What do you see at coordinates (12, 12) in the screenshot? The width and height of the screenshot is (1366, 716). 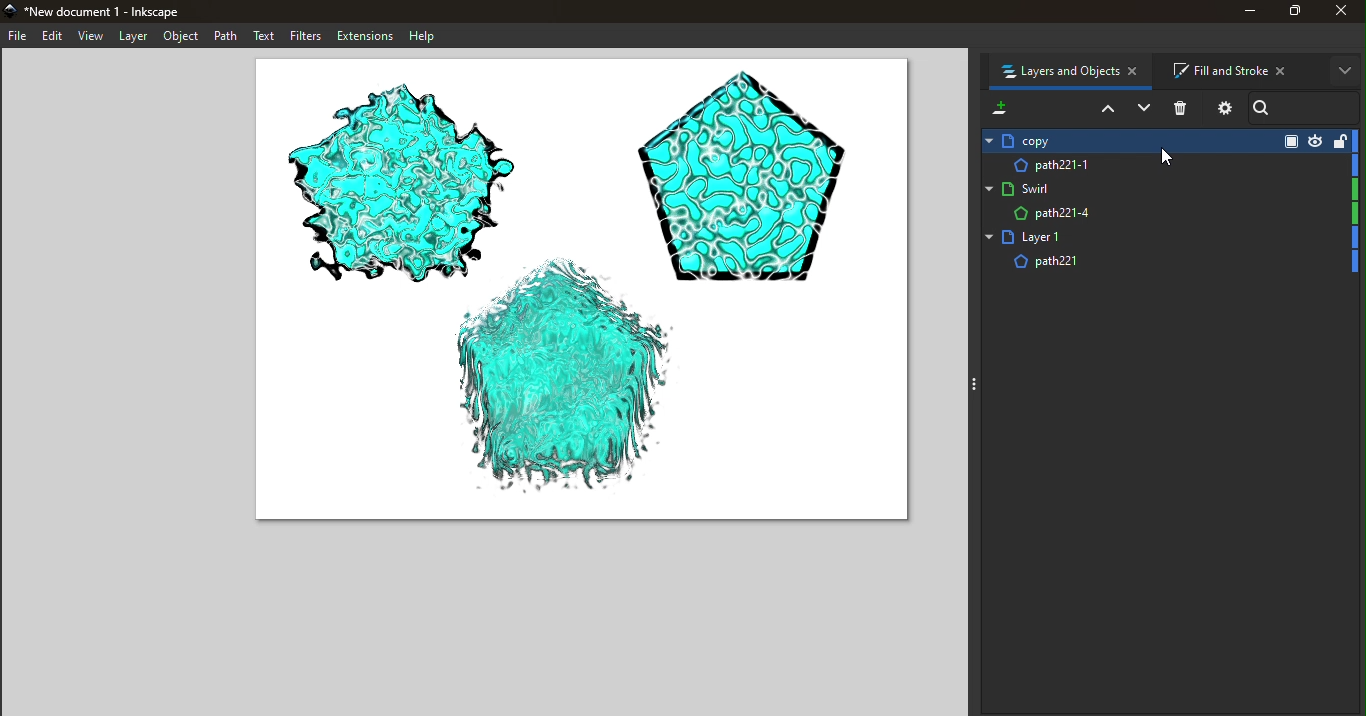 I see `App icon` at bounding box center [12, 12].